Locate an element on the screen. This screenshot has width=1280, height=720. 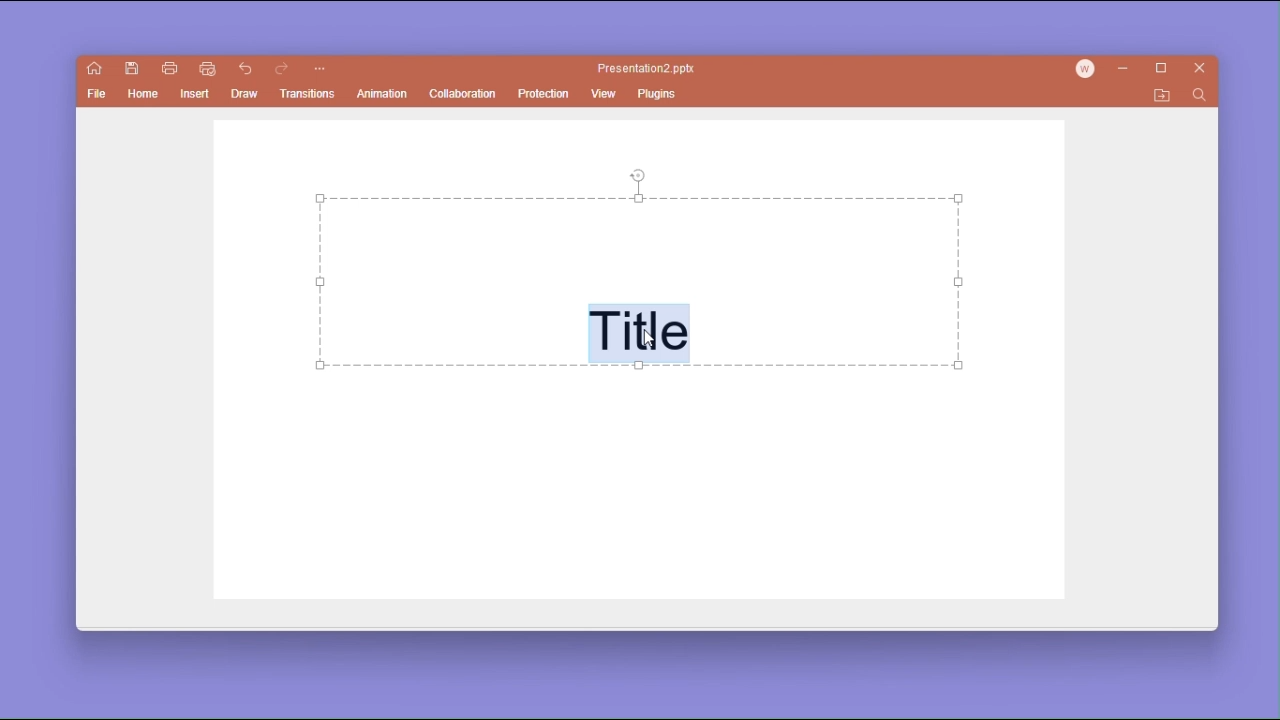
quick print is located at coordinates (206, 69).